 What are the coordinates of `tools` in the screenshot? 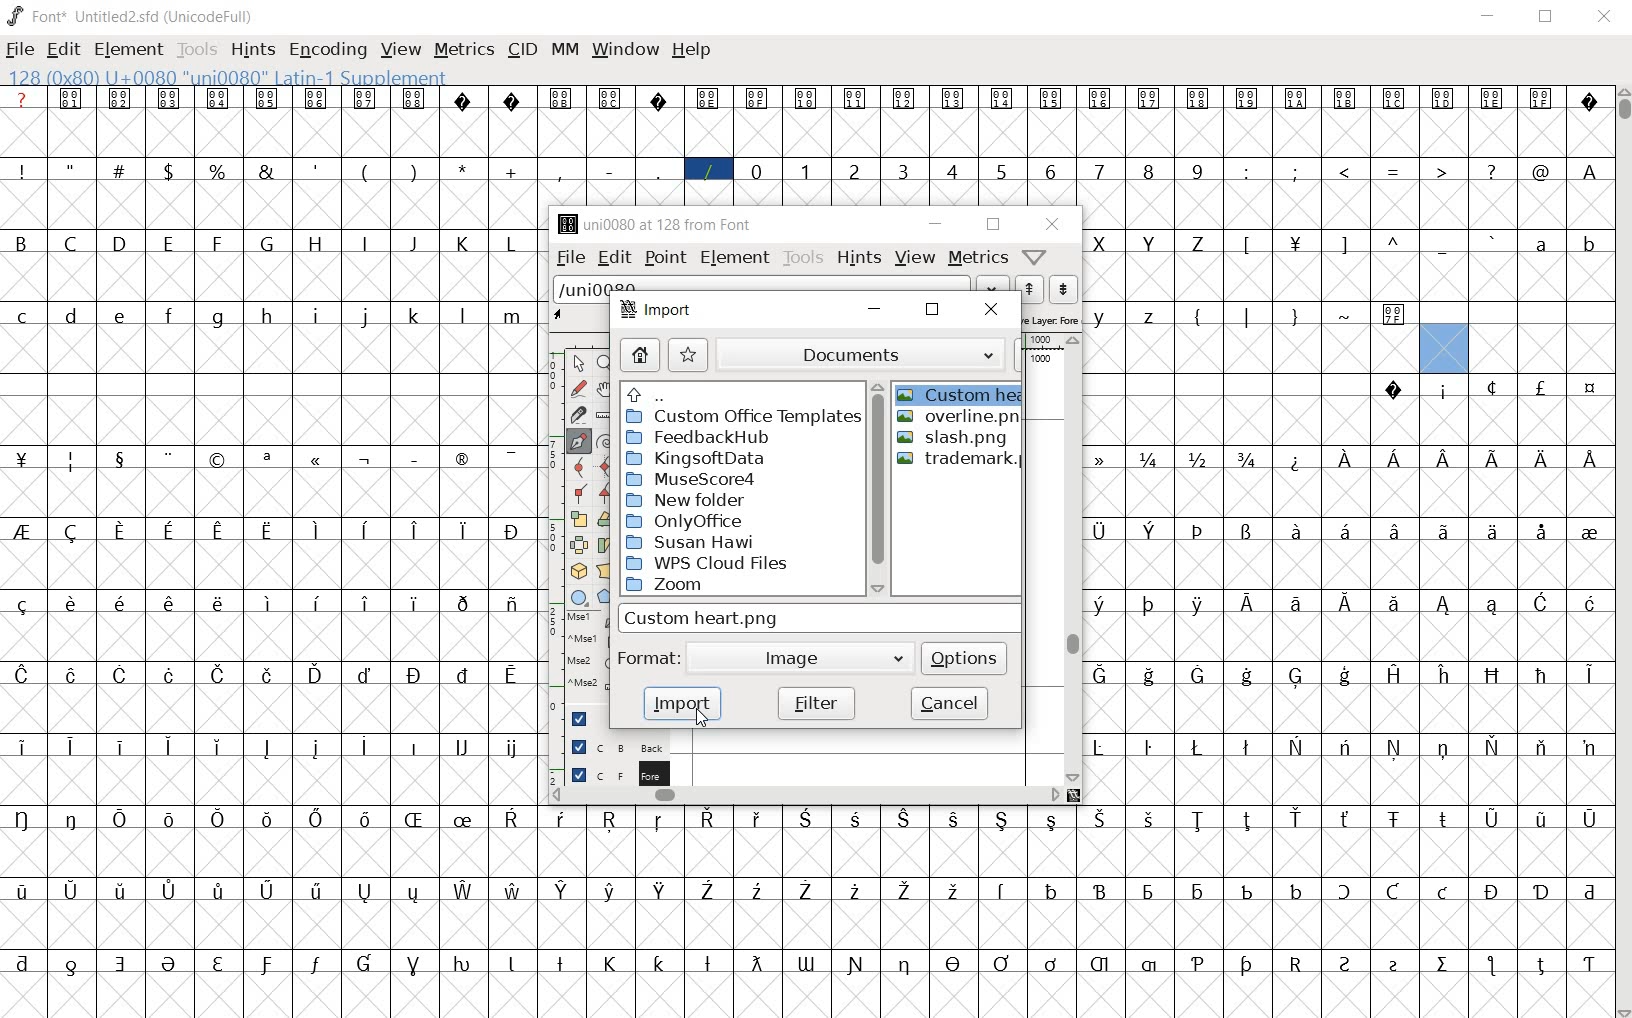 It's located at (802, 257).